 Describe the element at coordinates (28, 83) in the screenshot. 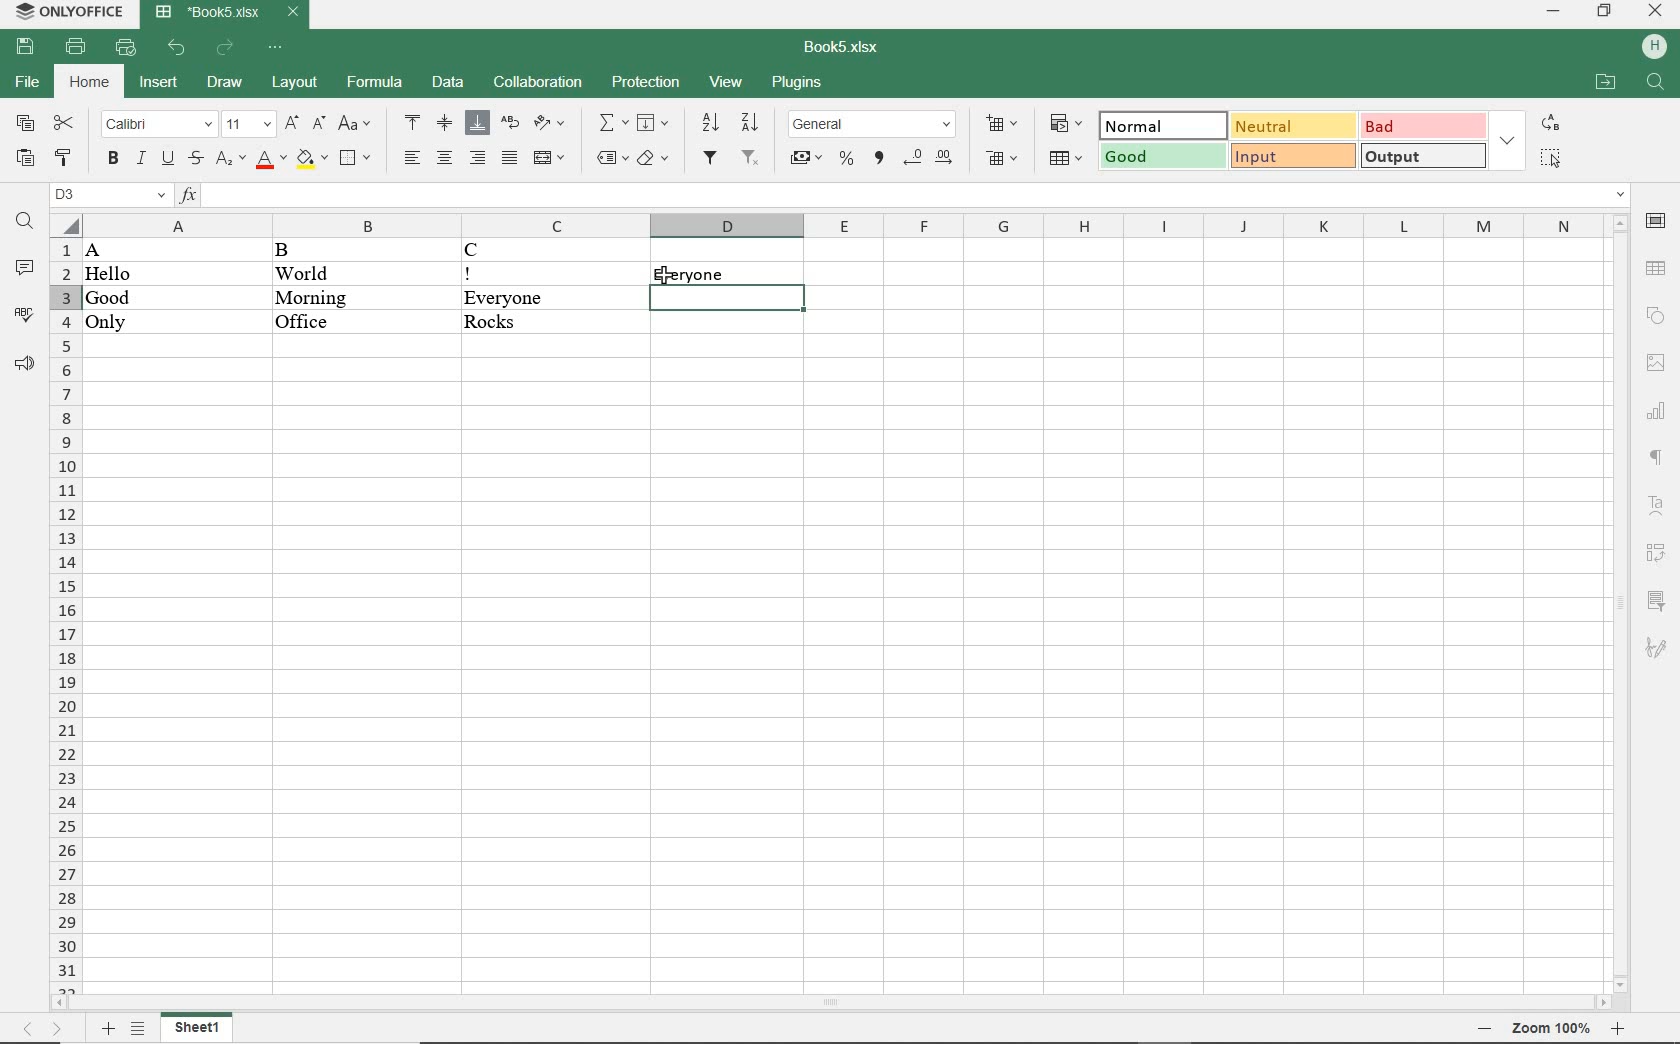

I see `file` at that location.